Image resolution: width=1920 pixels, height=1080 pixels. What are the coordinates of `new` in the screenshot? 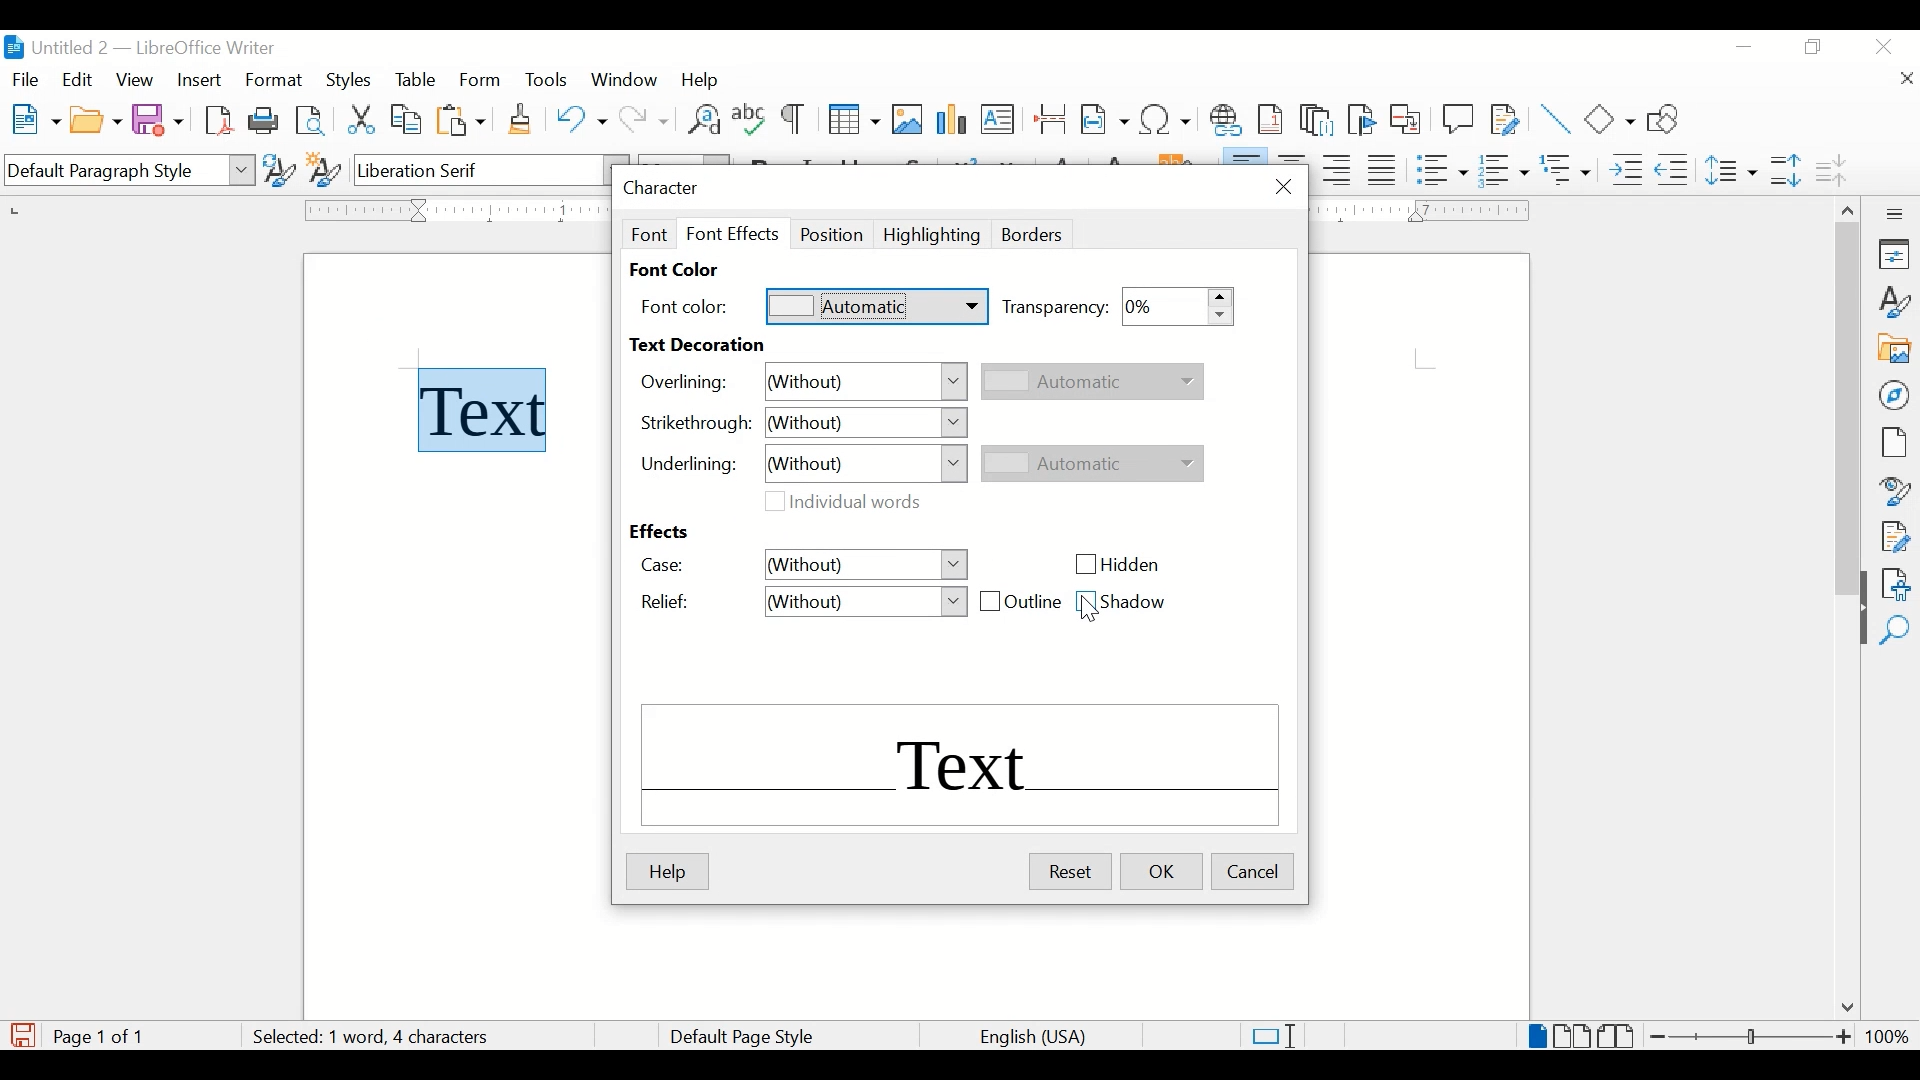 It's located at (37, 119).